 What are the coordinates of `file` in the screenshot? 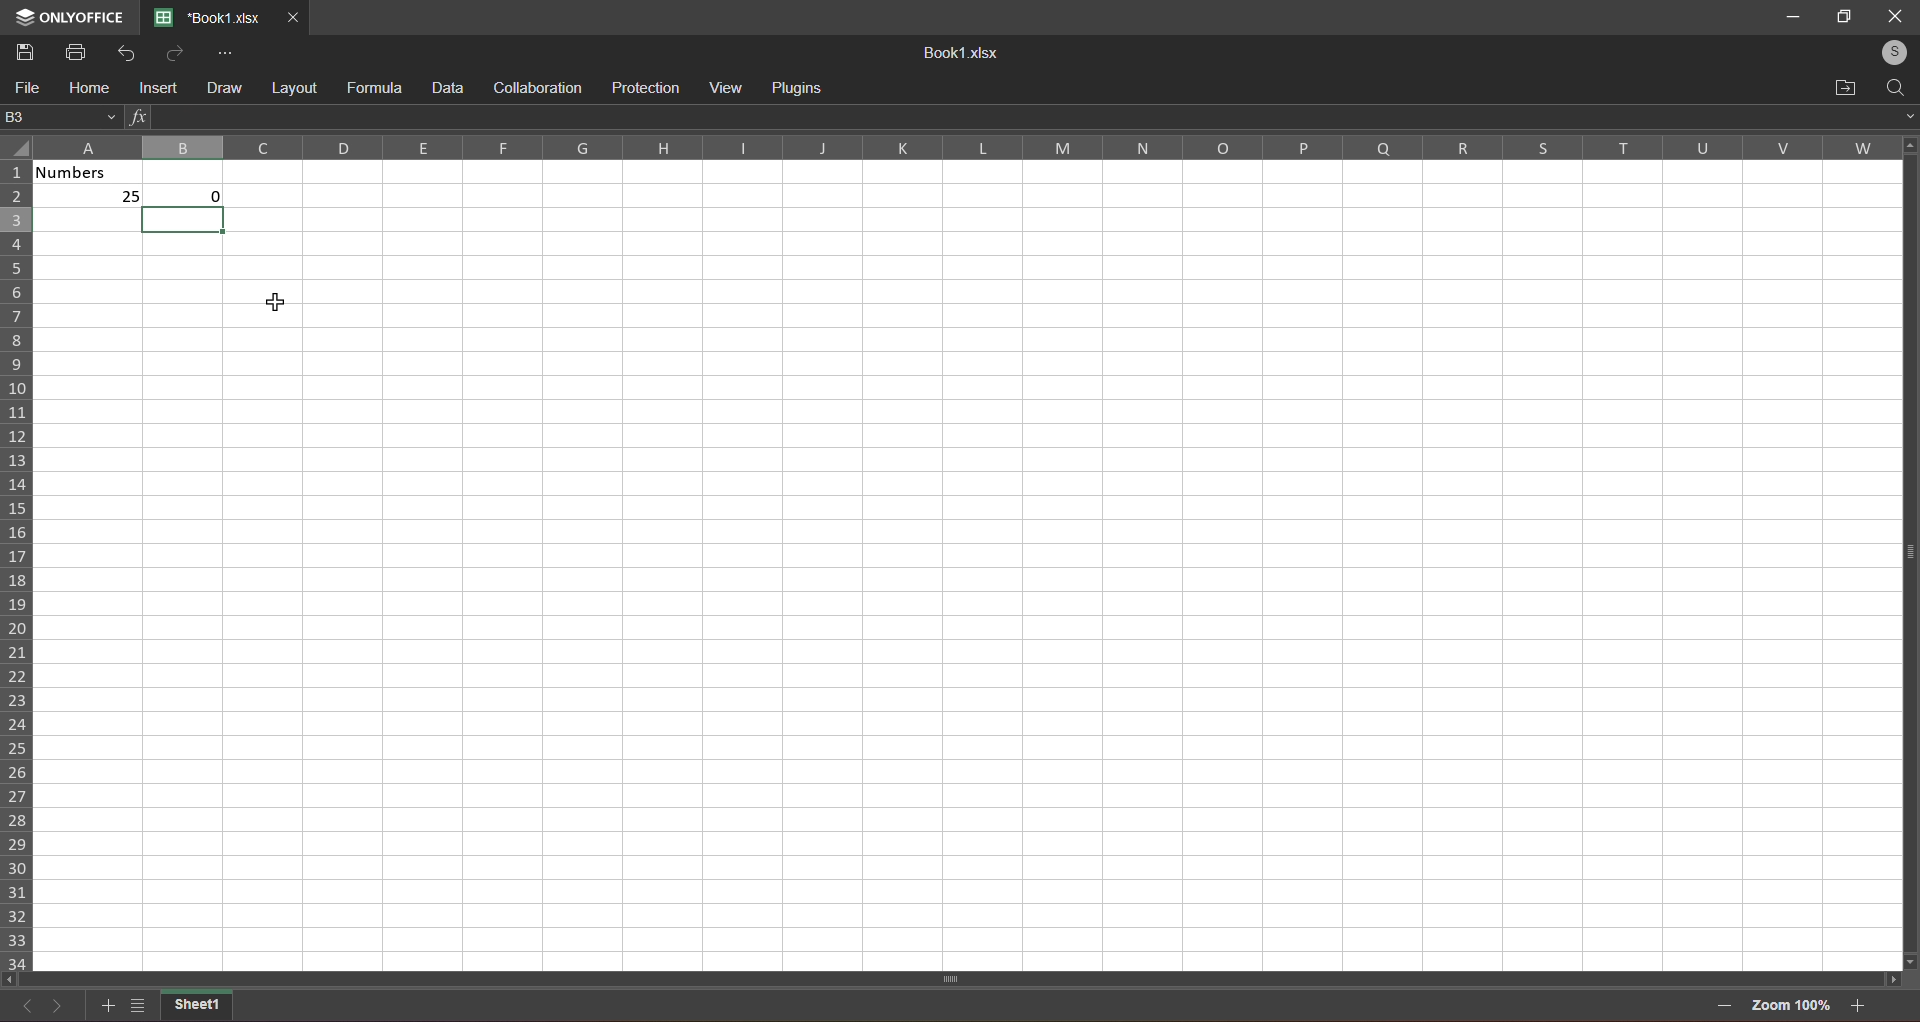 It's located at (25, 89).